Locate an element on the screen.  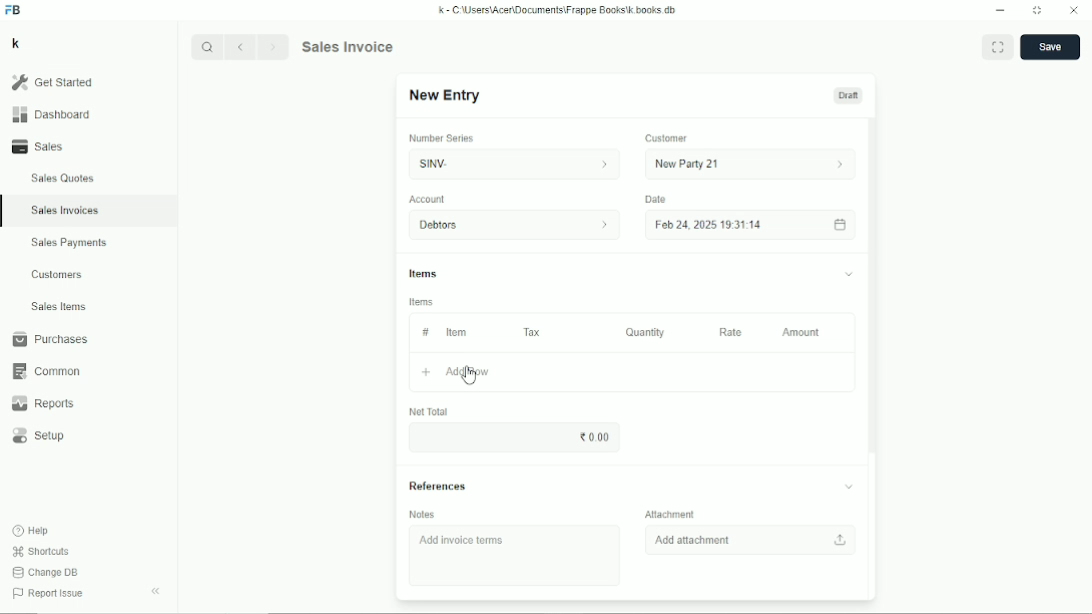
Tax is located at coordinates (534, 332).